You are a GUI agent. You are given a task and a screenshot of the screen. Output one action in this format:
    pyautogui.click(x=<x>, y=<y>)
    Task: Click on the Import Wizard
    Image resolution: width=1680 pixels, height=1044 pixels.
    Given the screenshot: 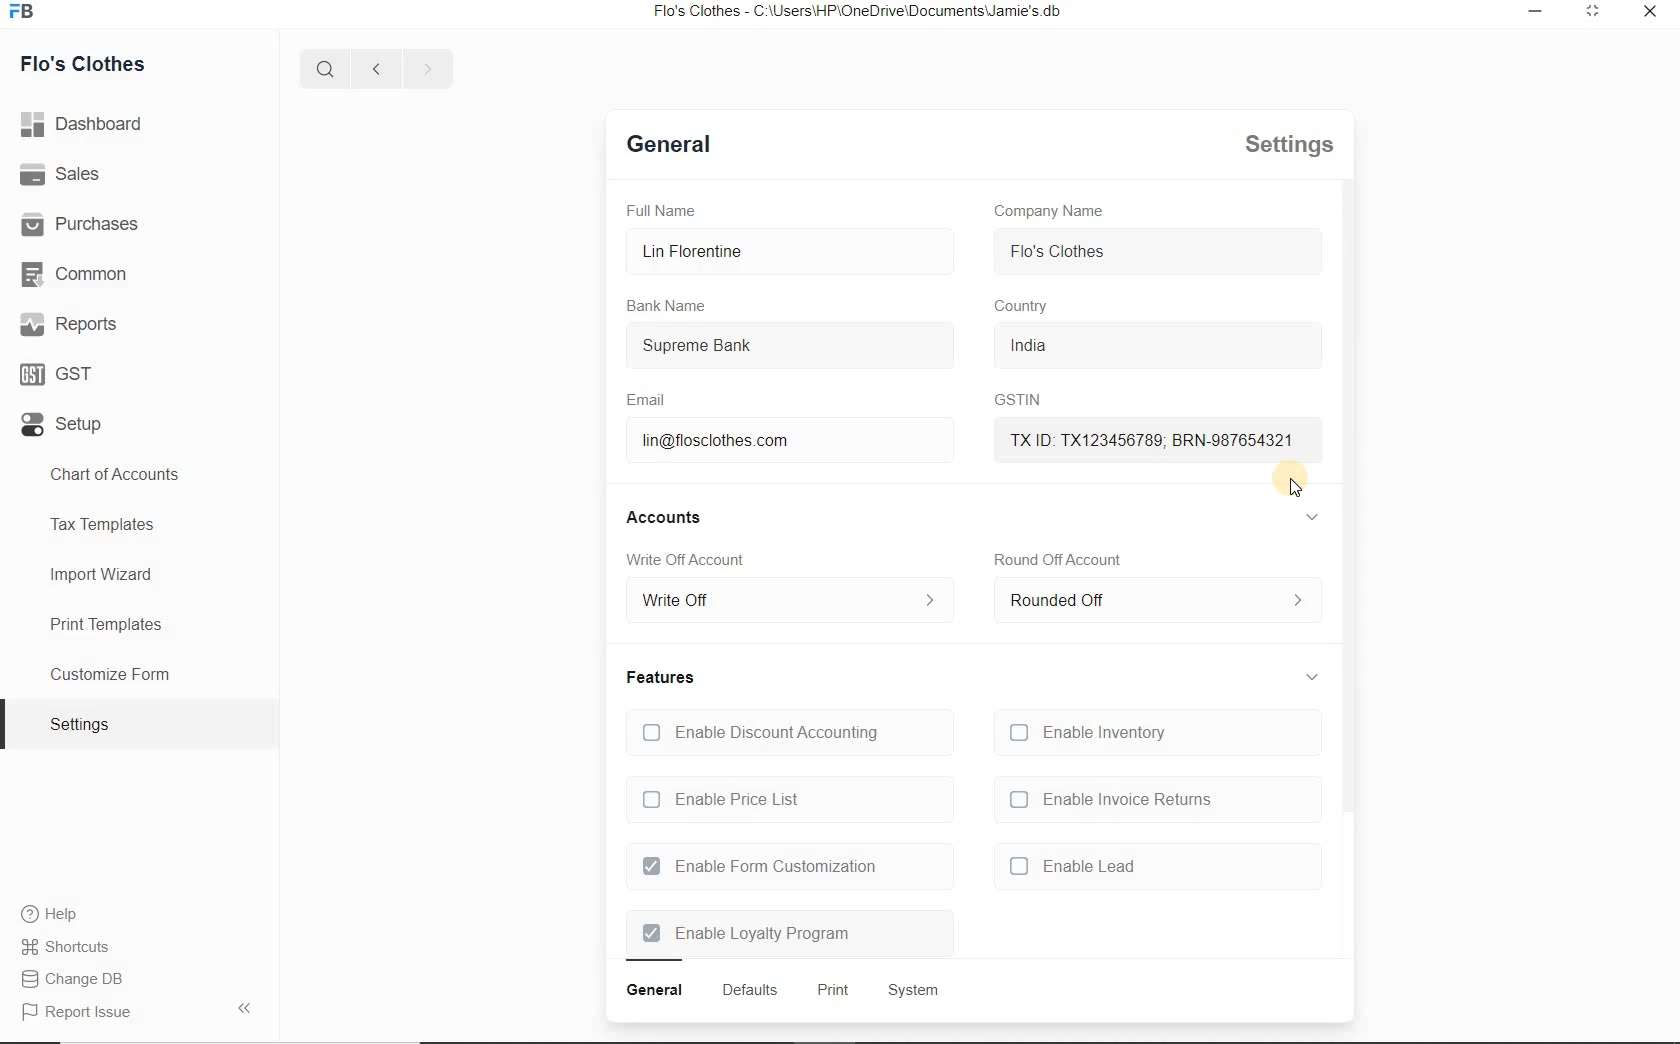 What is the action you would take?
    pyautogui.click(x=103, y=576)
    